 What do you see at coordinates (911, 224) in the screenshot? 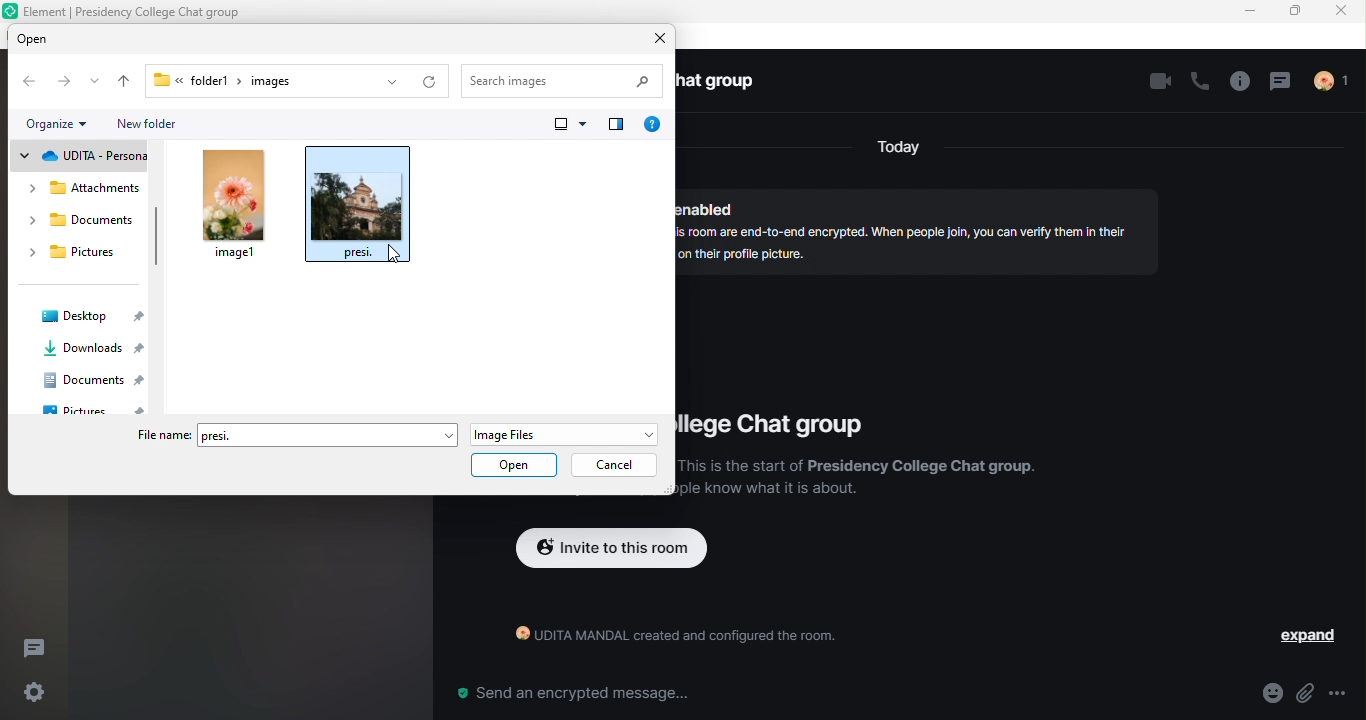
I see `enabled is room are end-to-end encrypted. When people join, you can verify them In thelron thelr profile picture.` at bounding box center [911, 224].